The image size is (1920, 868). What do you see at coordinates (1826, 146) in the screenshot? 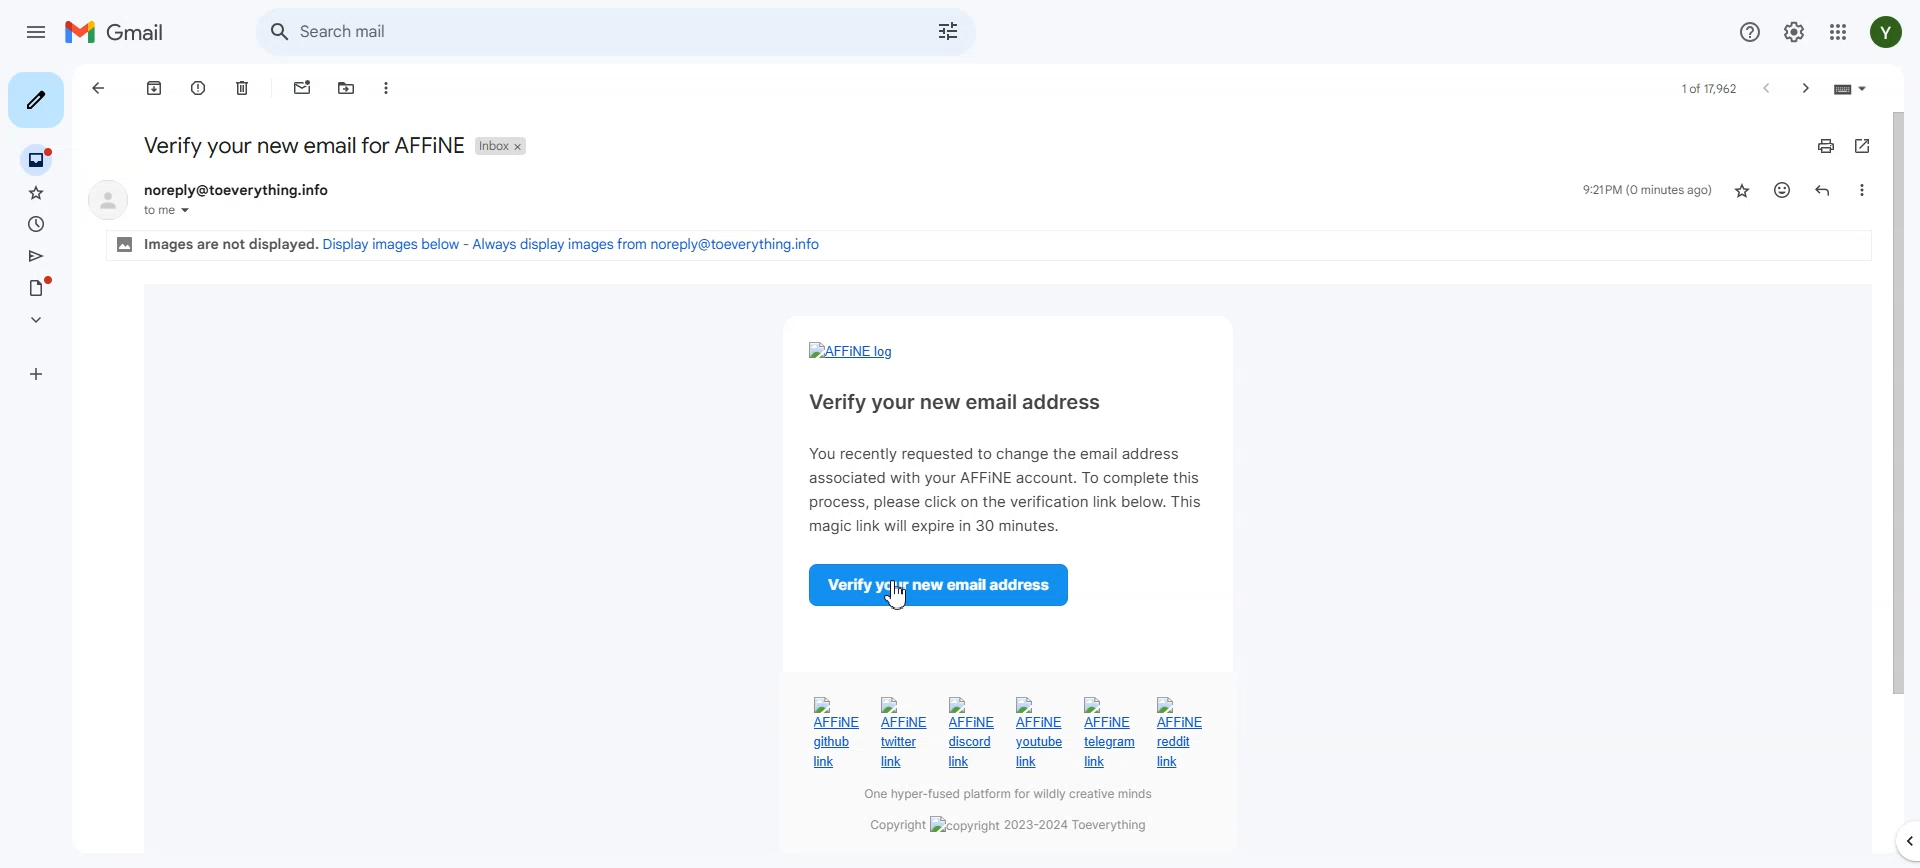
I see `Print all` at bounding box center [1826, 146].